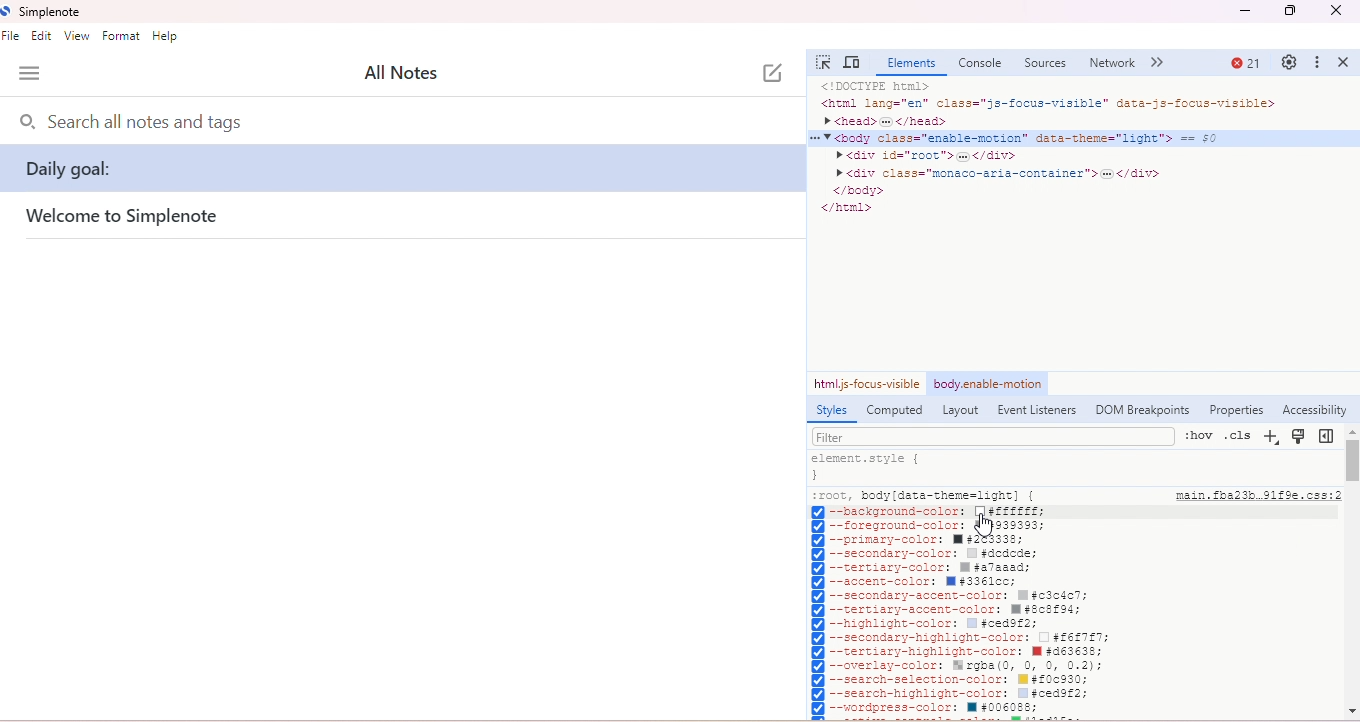 The height and width of the screenshot is (722, 1360). What do you see at coordinates (983, 523) in the screenshot?
I see `cursor movement` at bounding box center [983, 523].